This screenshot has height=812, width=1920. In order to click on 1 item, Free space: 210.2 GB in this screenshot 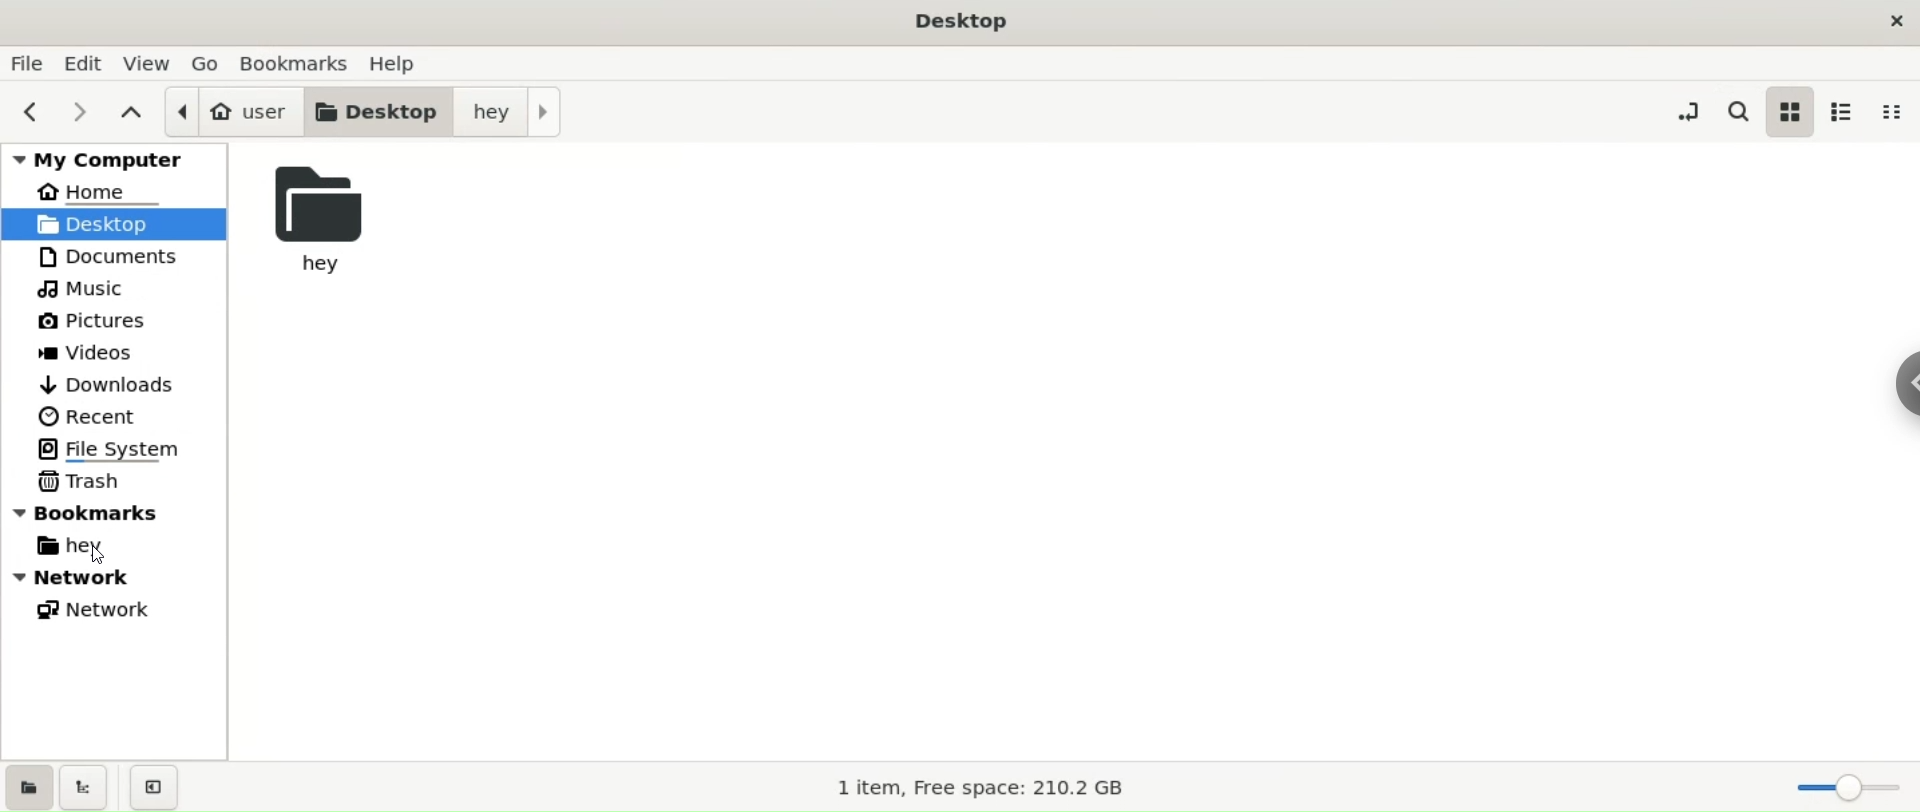, I will do `click(997, 784)`.